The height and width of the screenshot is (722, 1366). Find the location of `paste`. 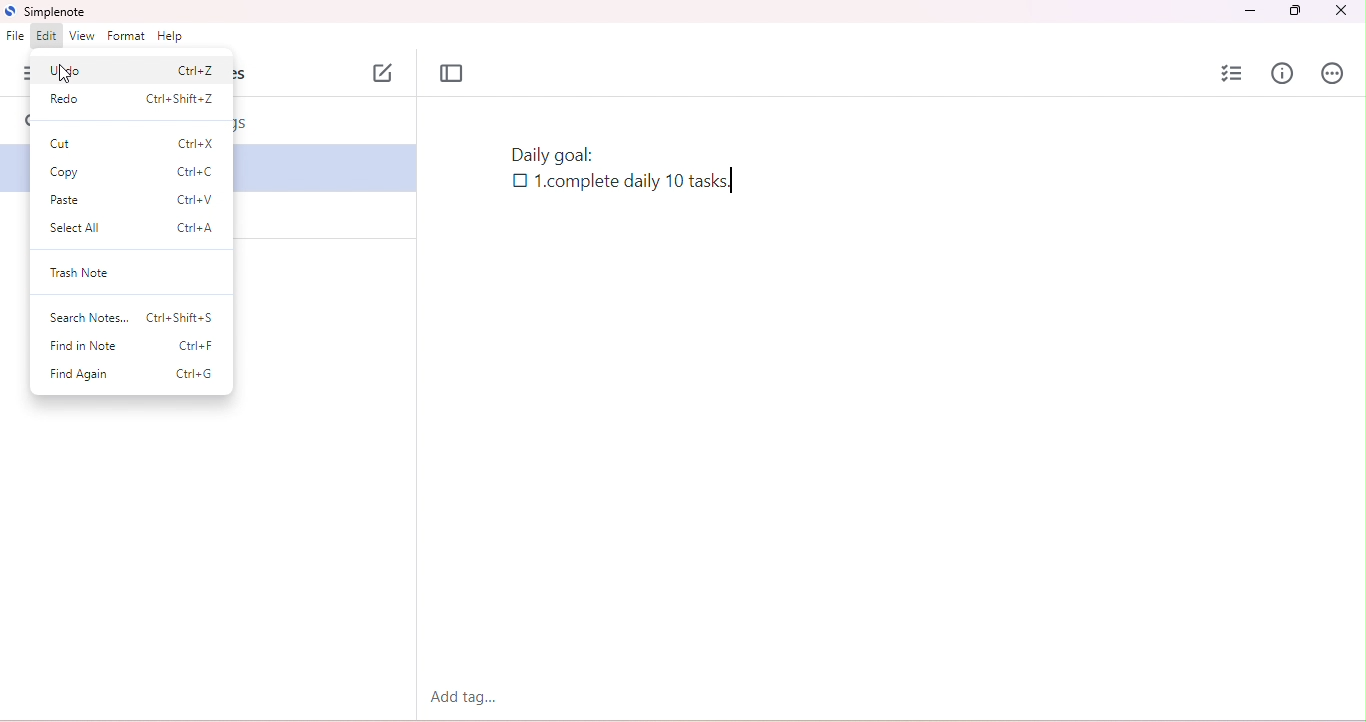

paste is located at coordinates (133, 200).